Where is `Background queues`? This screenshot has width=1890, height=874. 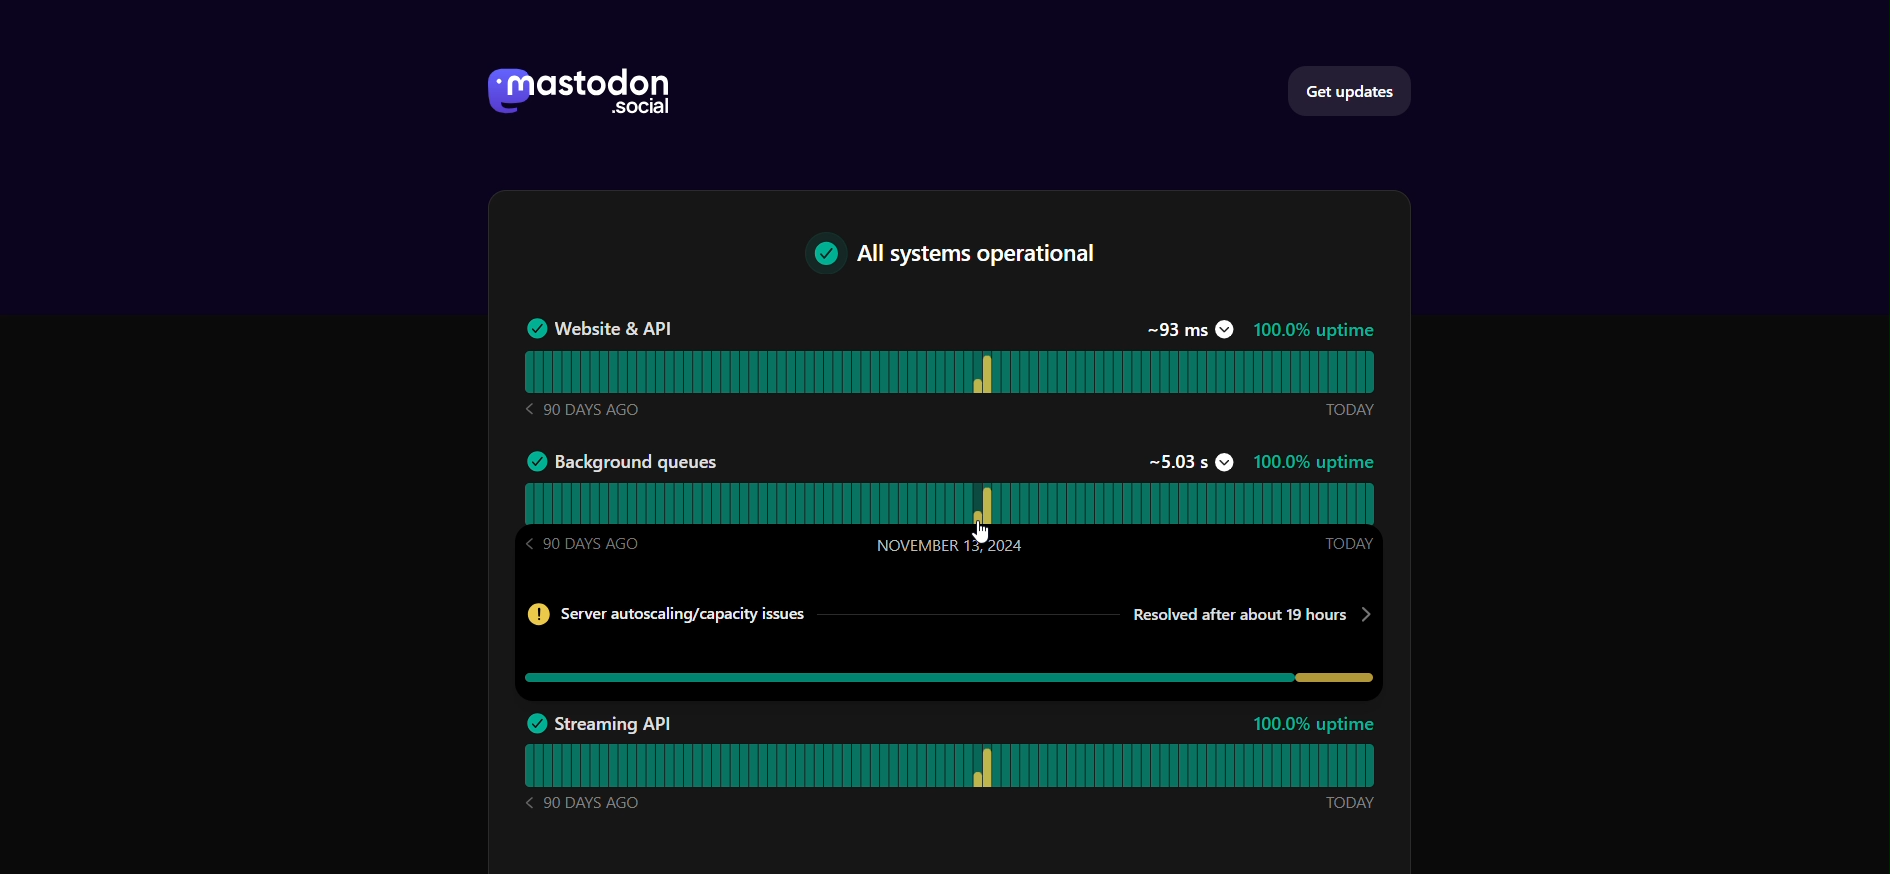
Background queues is located at coordinates (625, 460).